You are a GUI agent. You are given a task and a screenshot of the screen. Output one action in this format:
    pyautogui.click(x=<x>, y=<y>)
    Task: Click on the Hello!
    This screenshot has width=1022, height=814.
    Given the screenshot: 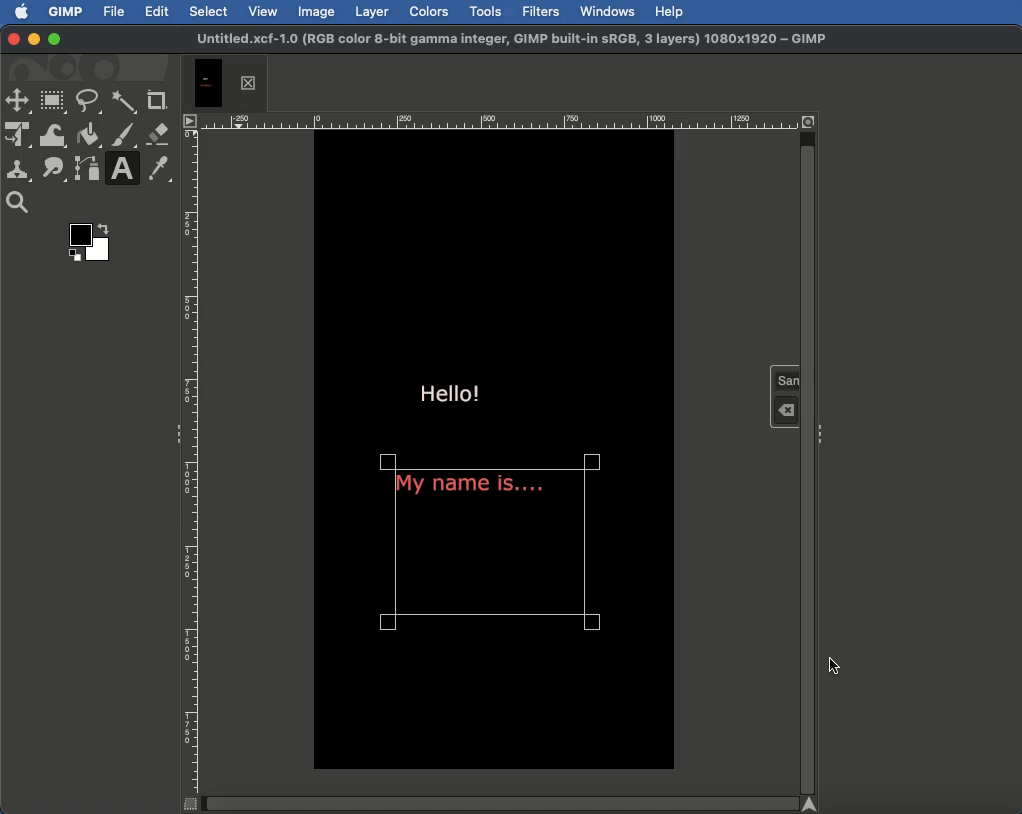 What is the action you would take?
    pyautogui.click(x=451, y=390)
    